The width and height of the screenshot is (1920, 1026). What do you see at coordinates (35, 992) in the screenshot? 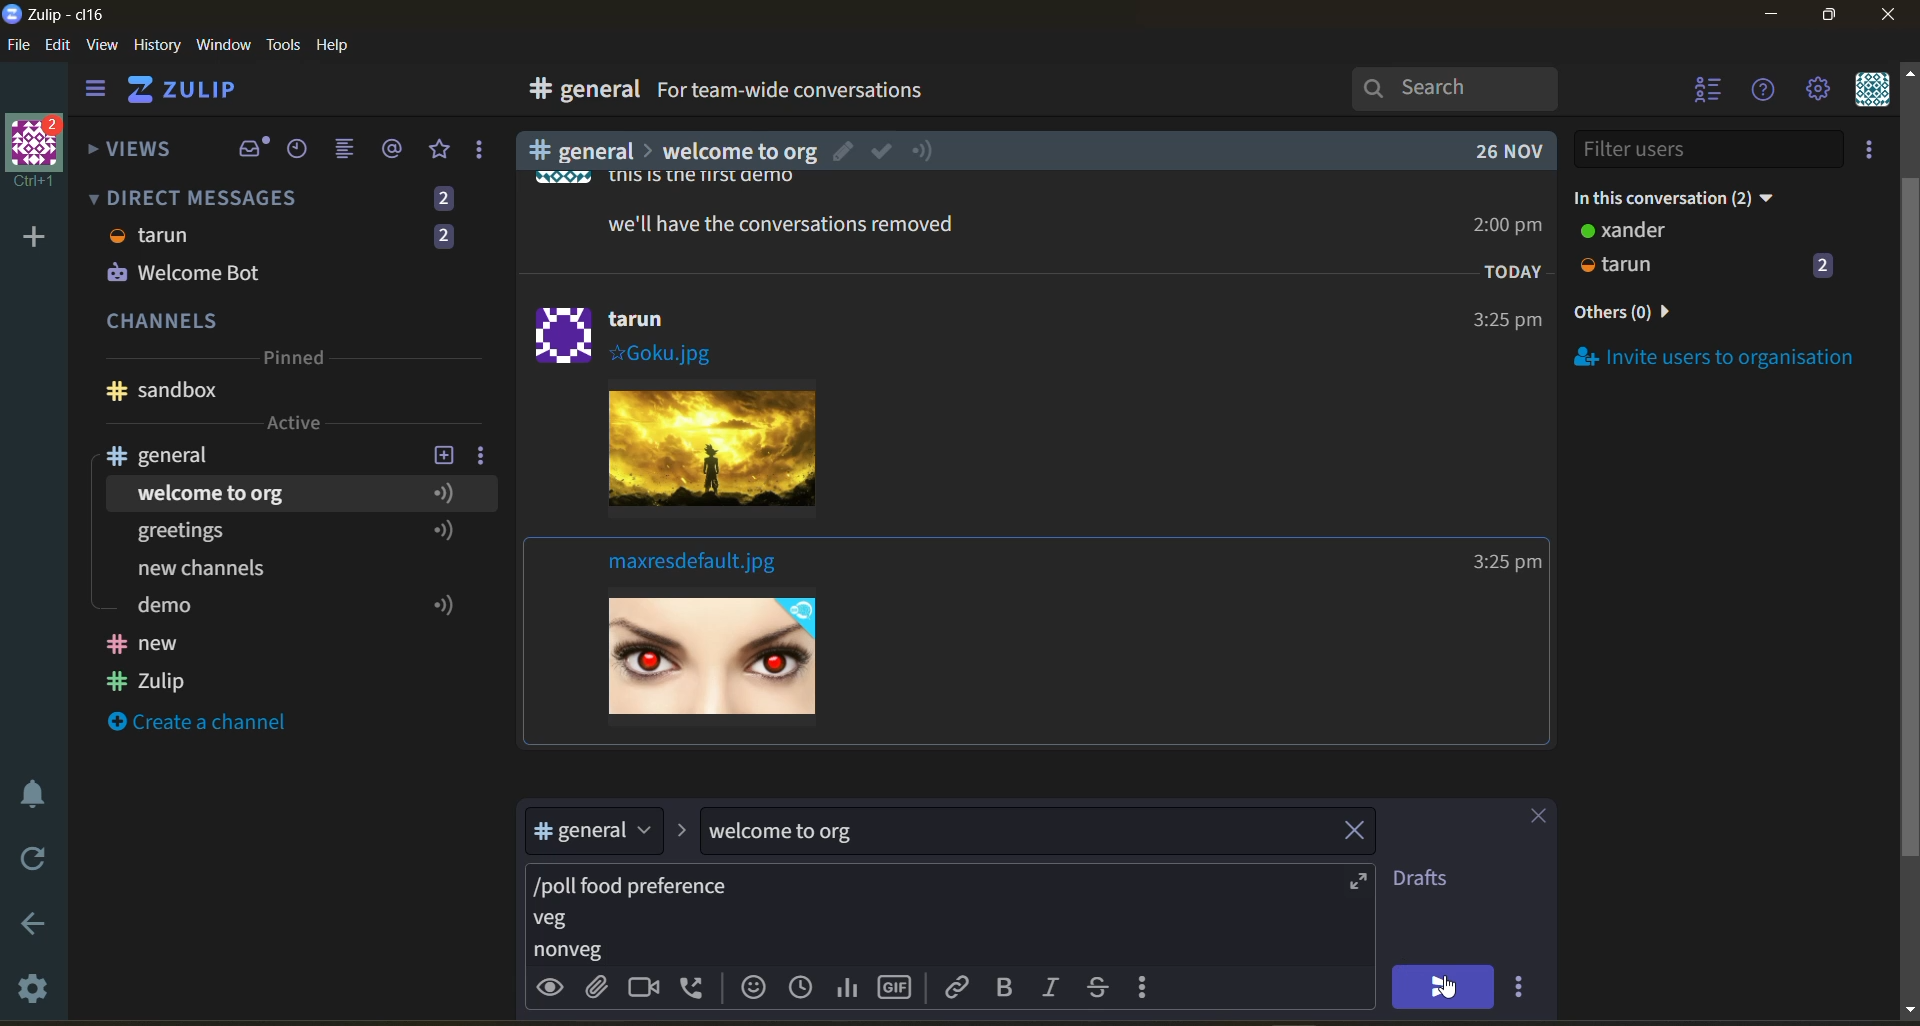
I see `settings` at bounding box center [35, 992].